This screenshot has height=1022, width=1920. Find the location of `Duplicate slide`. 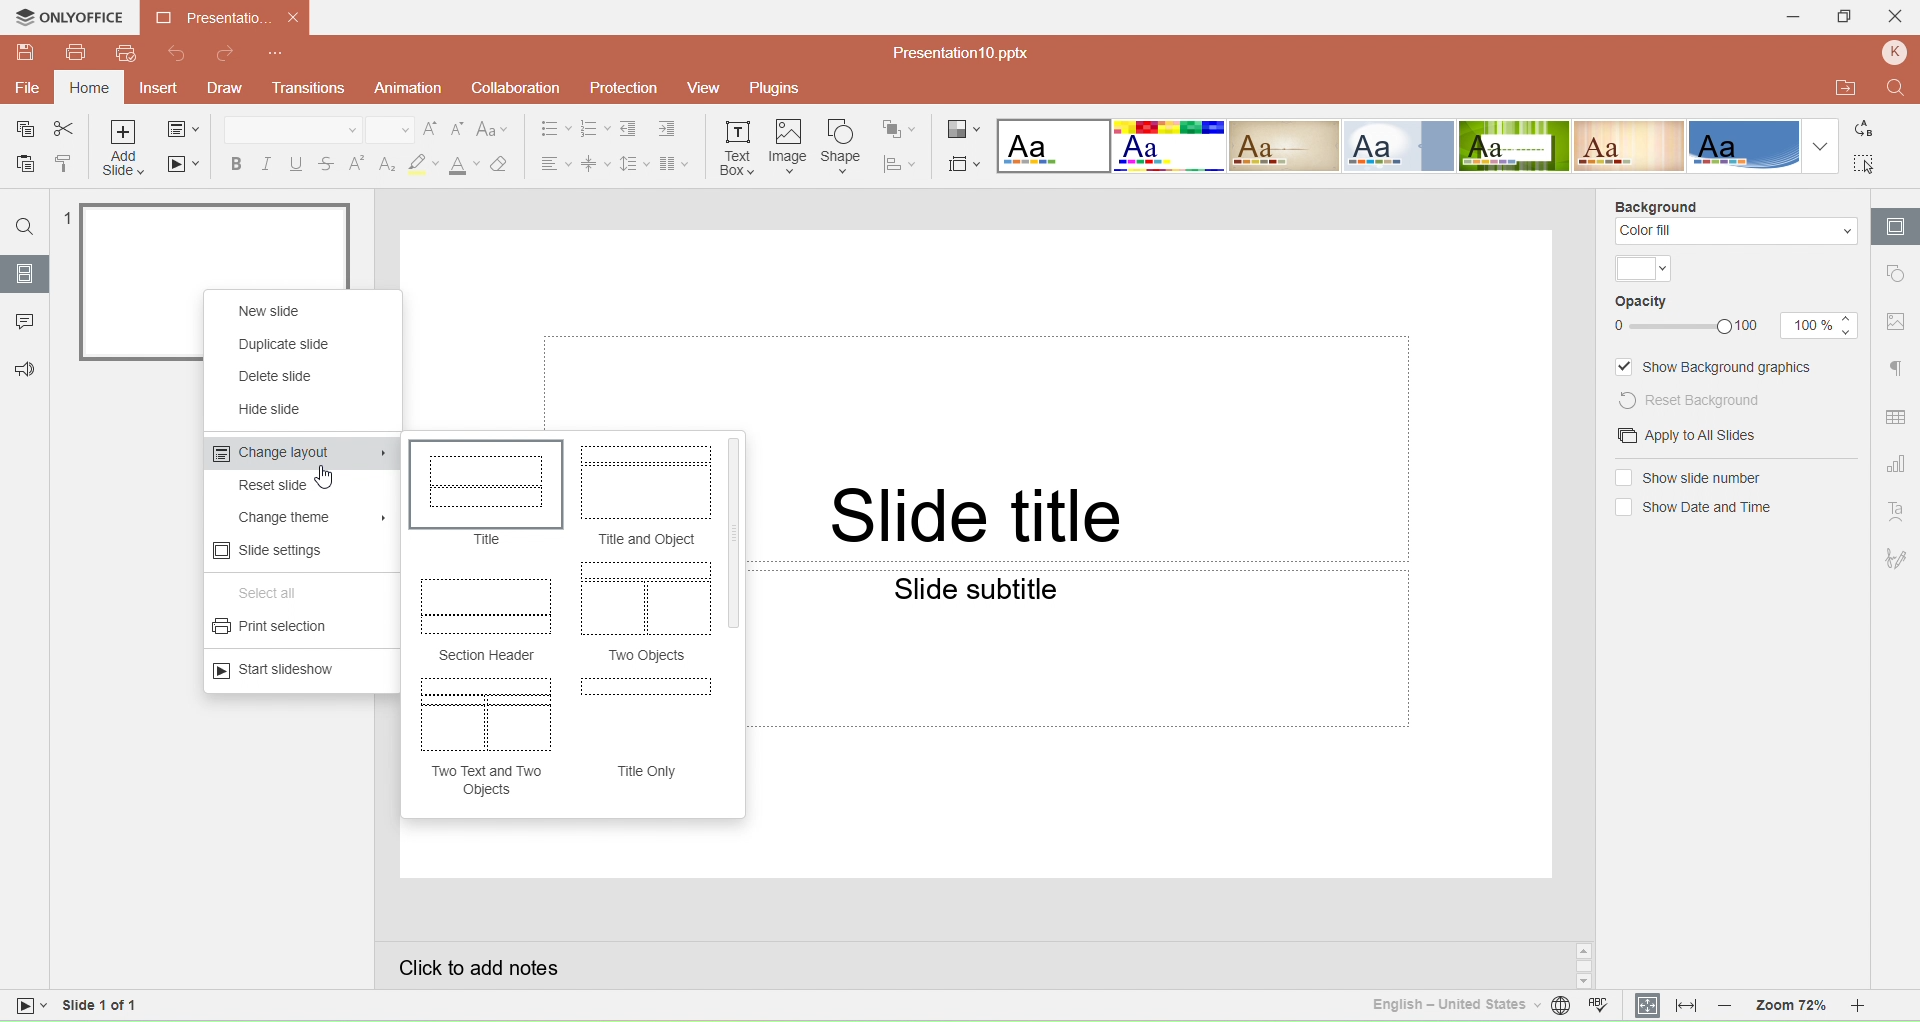

Duplicate slide is located at coordinates (288, 344).